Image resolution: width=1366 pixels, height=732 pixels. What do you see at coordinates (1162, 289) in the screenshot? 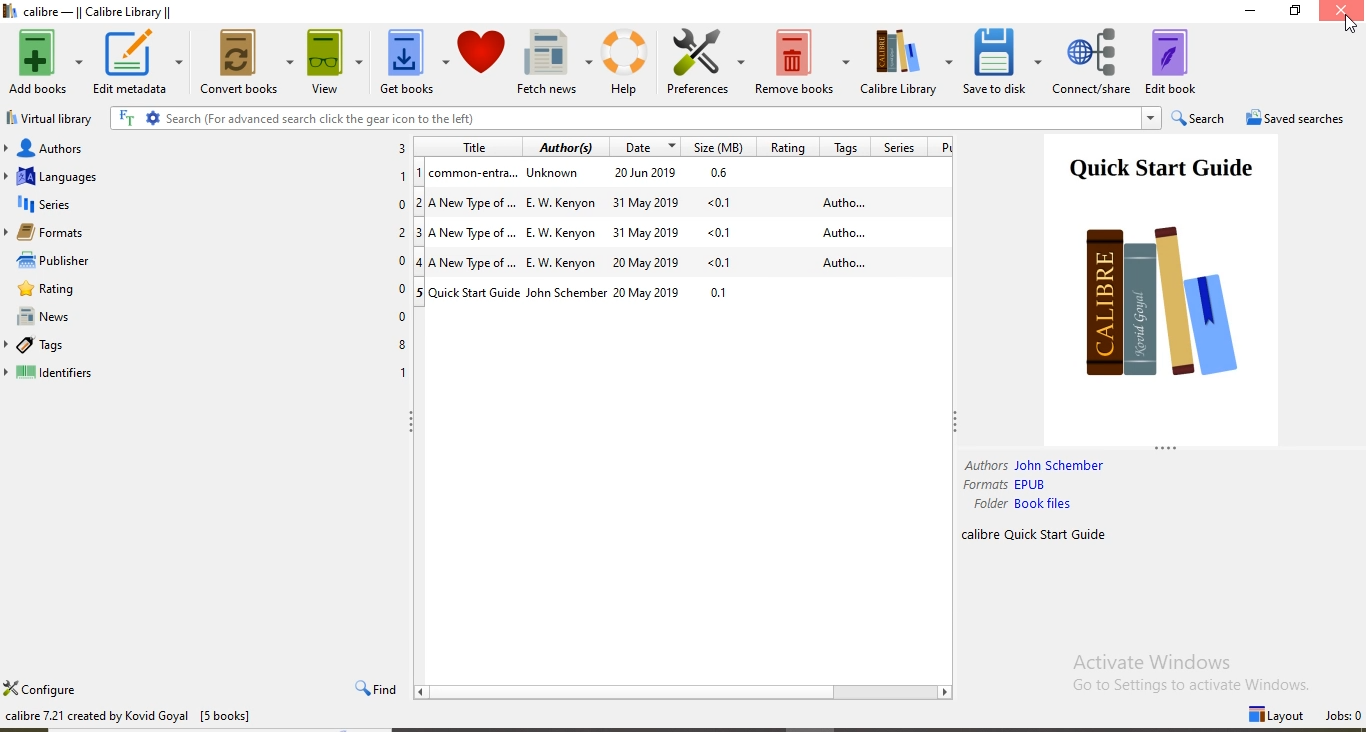
I see `Quick Start Guide` at bounding box center [1162, 289].